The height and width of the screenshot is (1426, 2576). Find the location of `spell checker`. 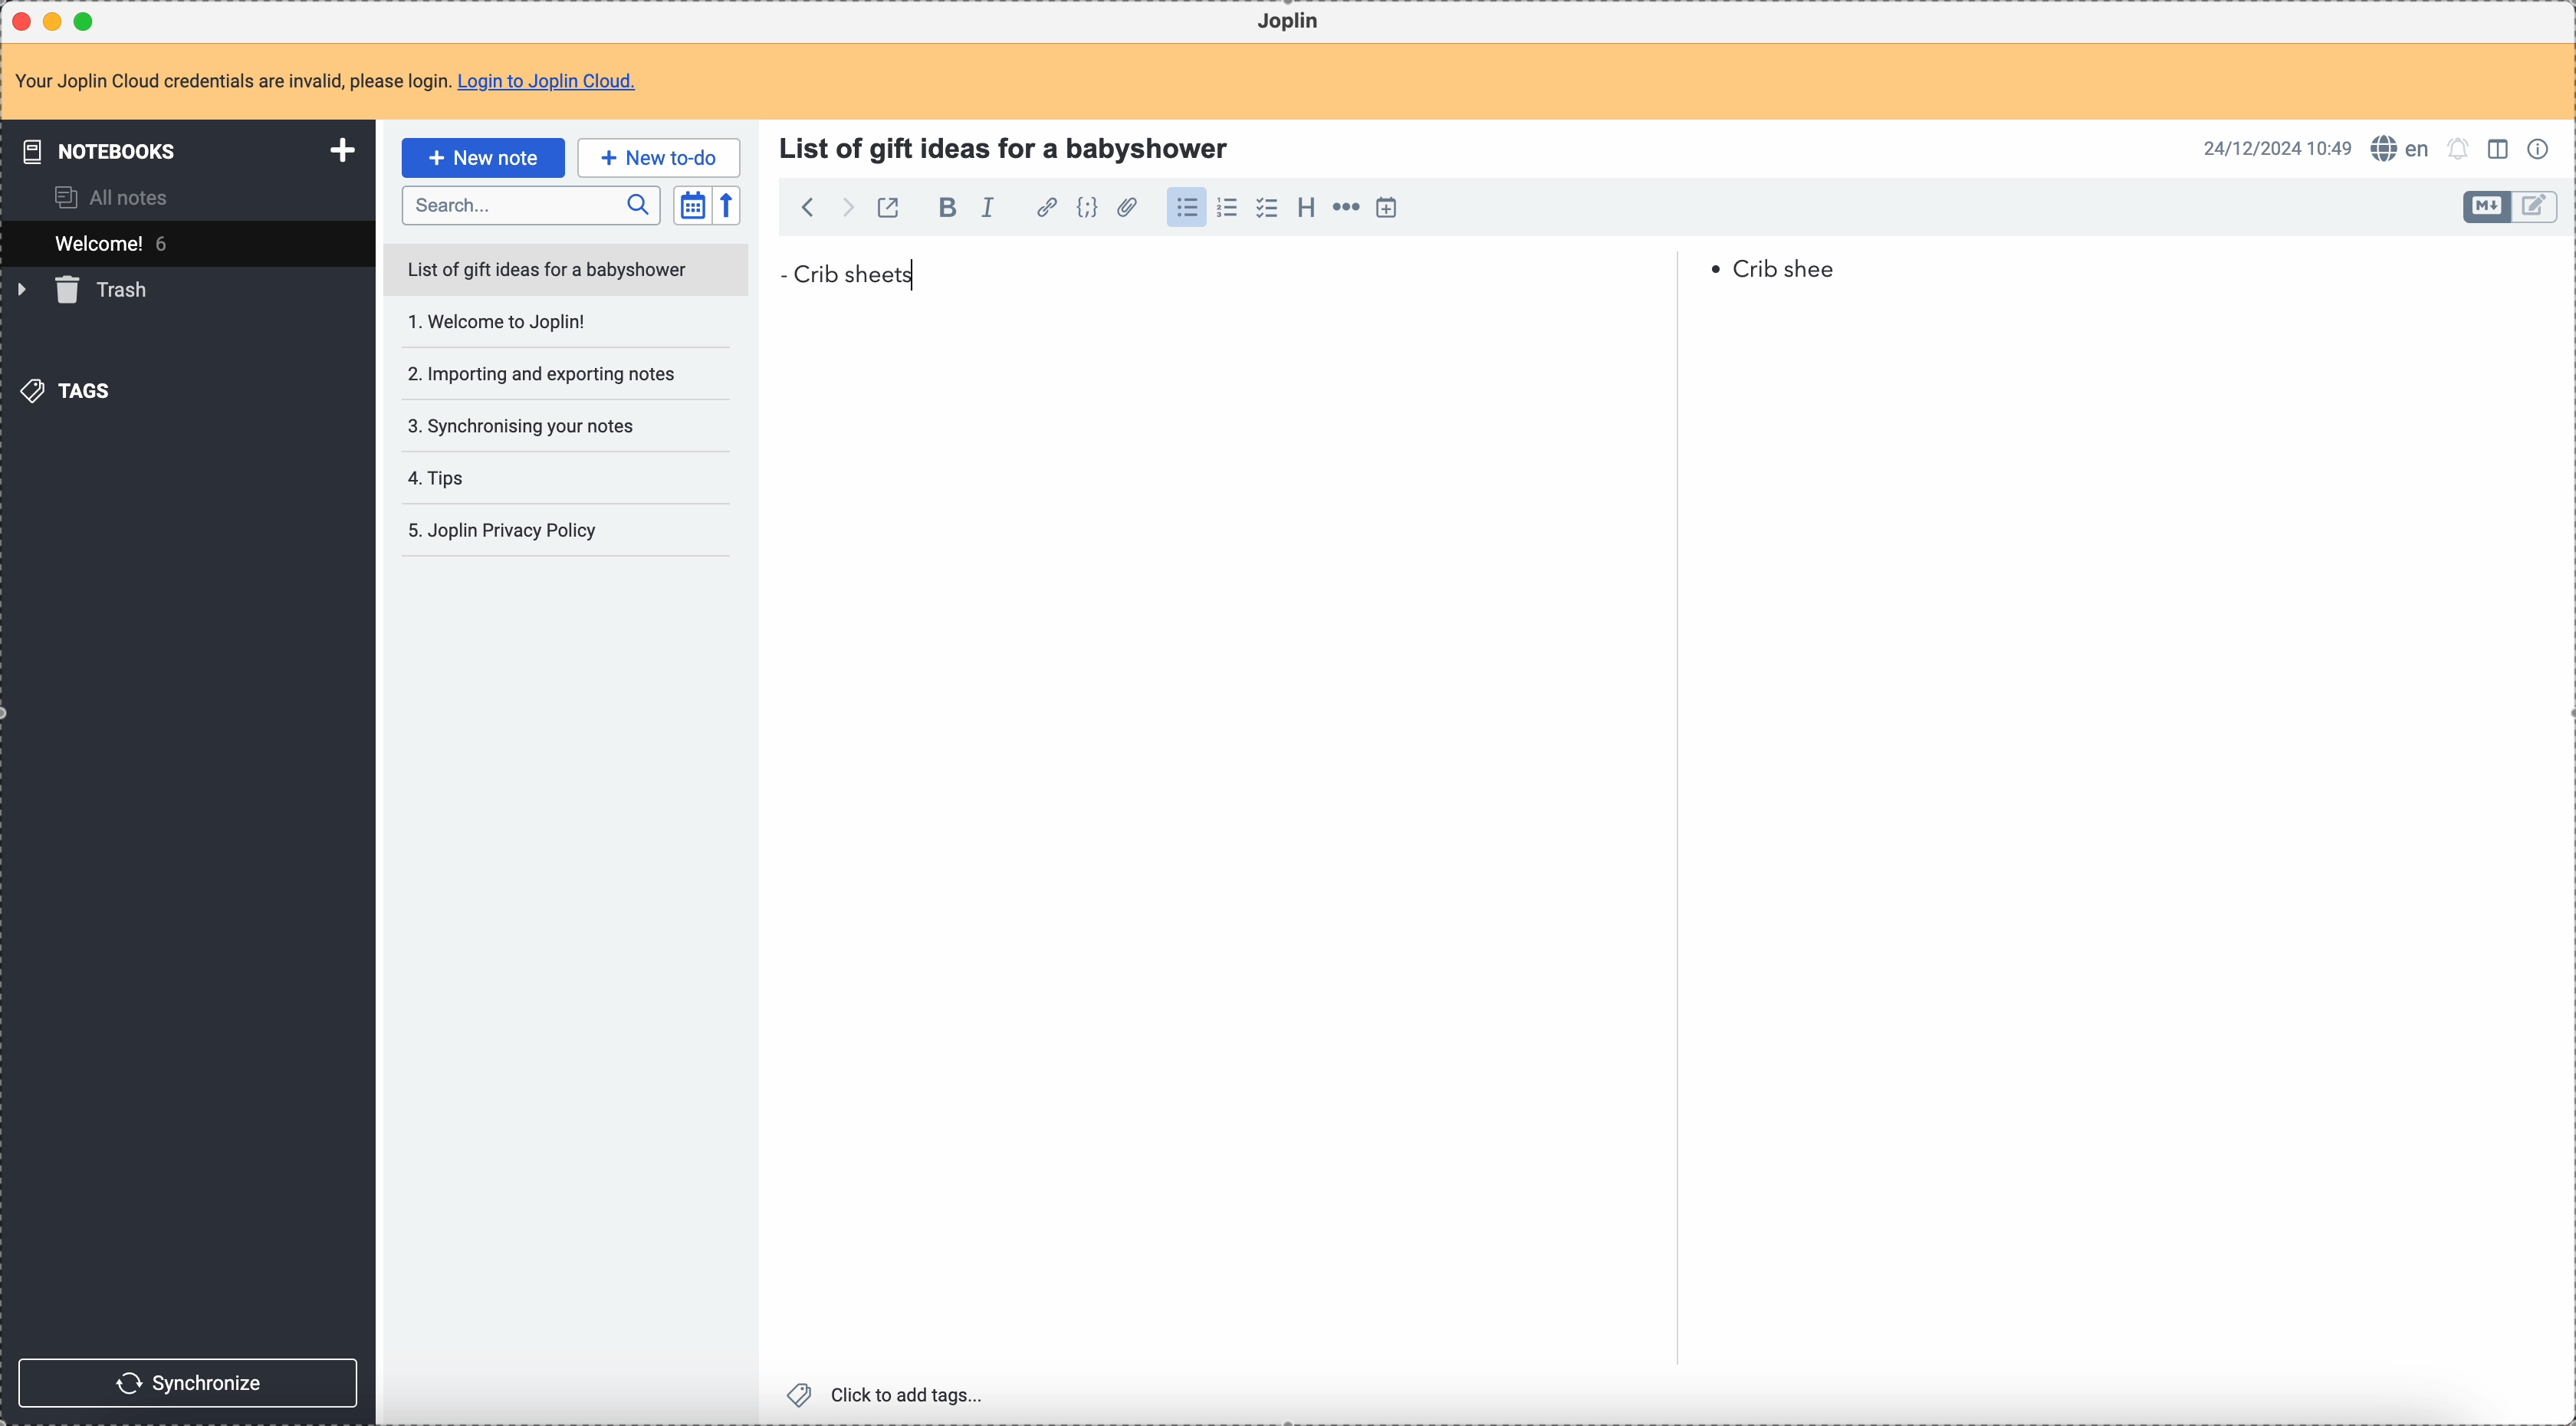

spell checker is located at coordinates (2402, 150).